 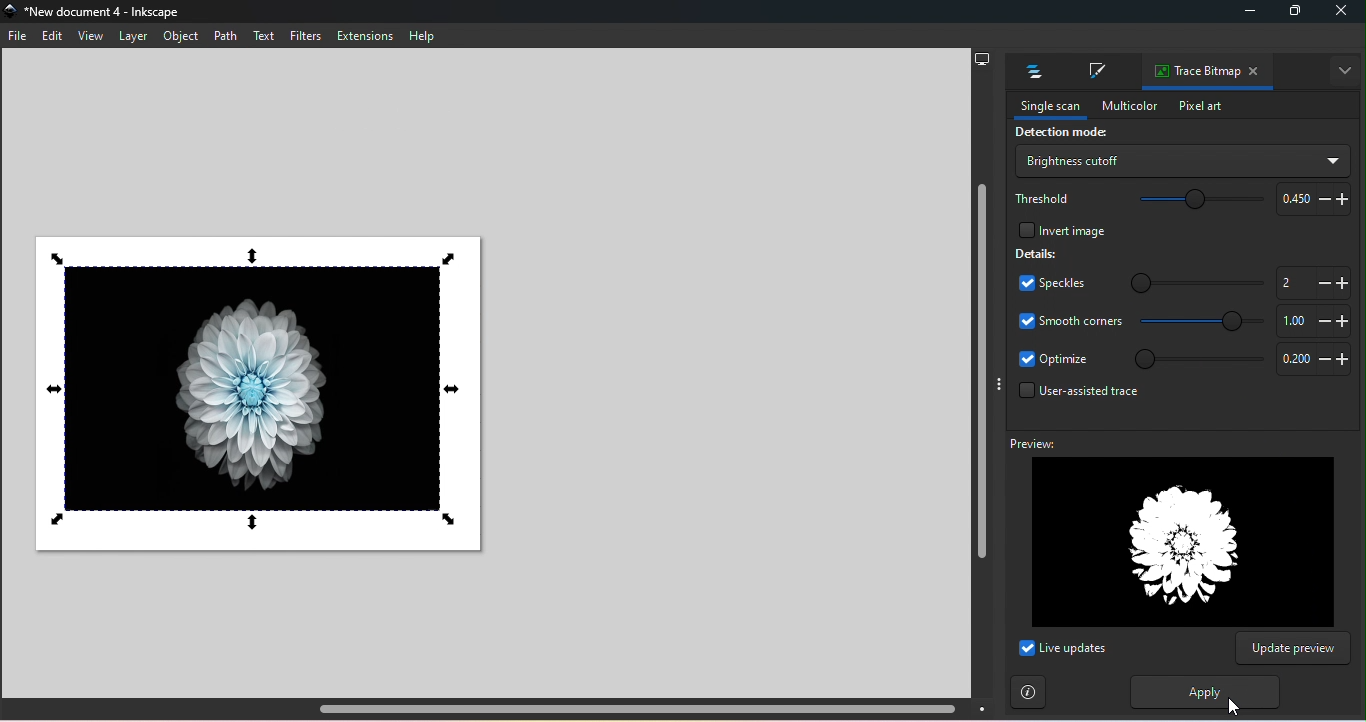 I want to click on Edit, so click(x=51, y=37).